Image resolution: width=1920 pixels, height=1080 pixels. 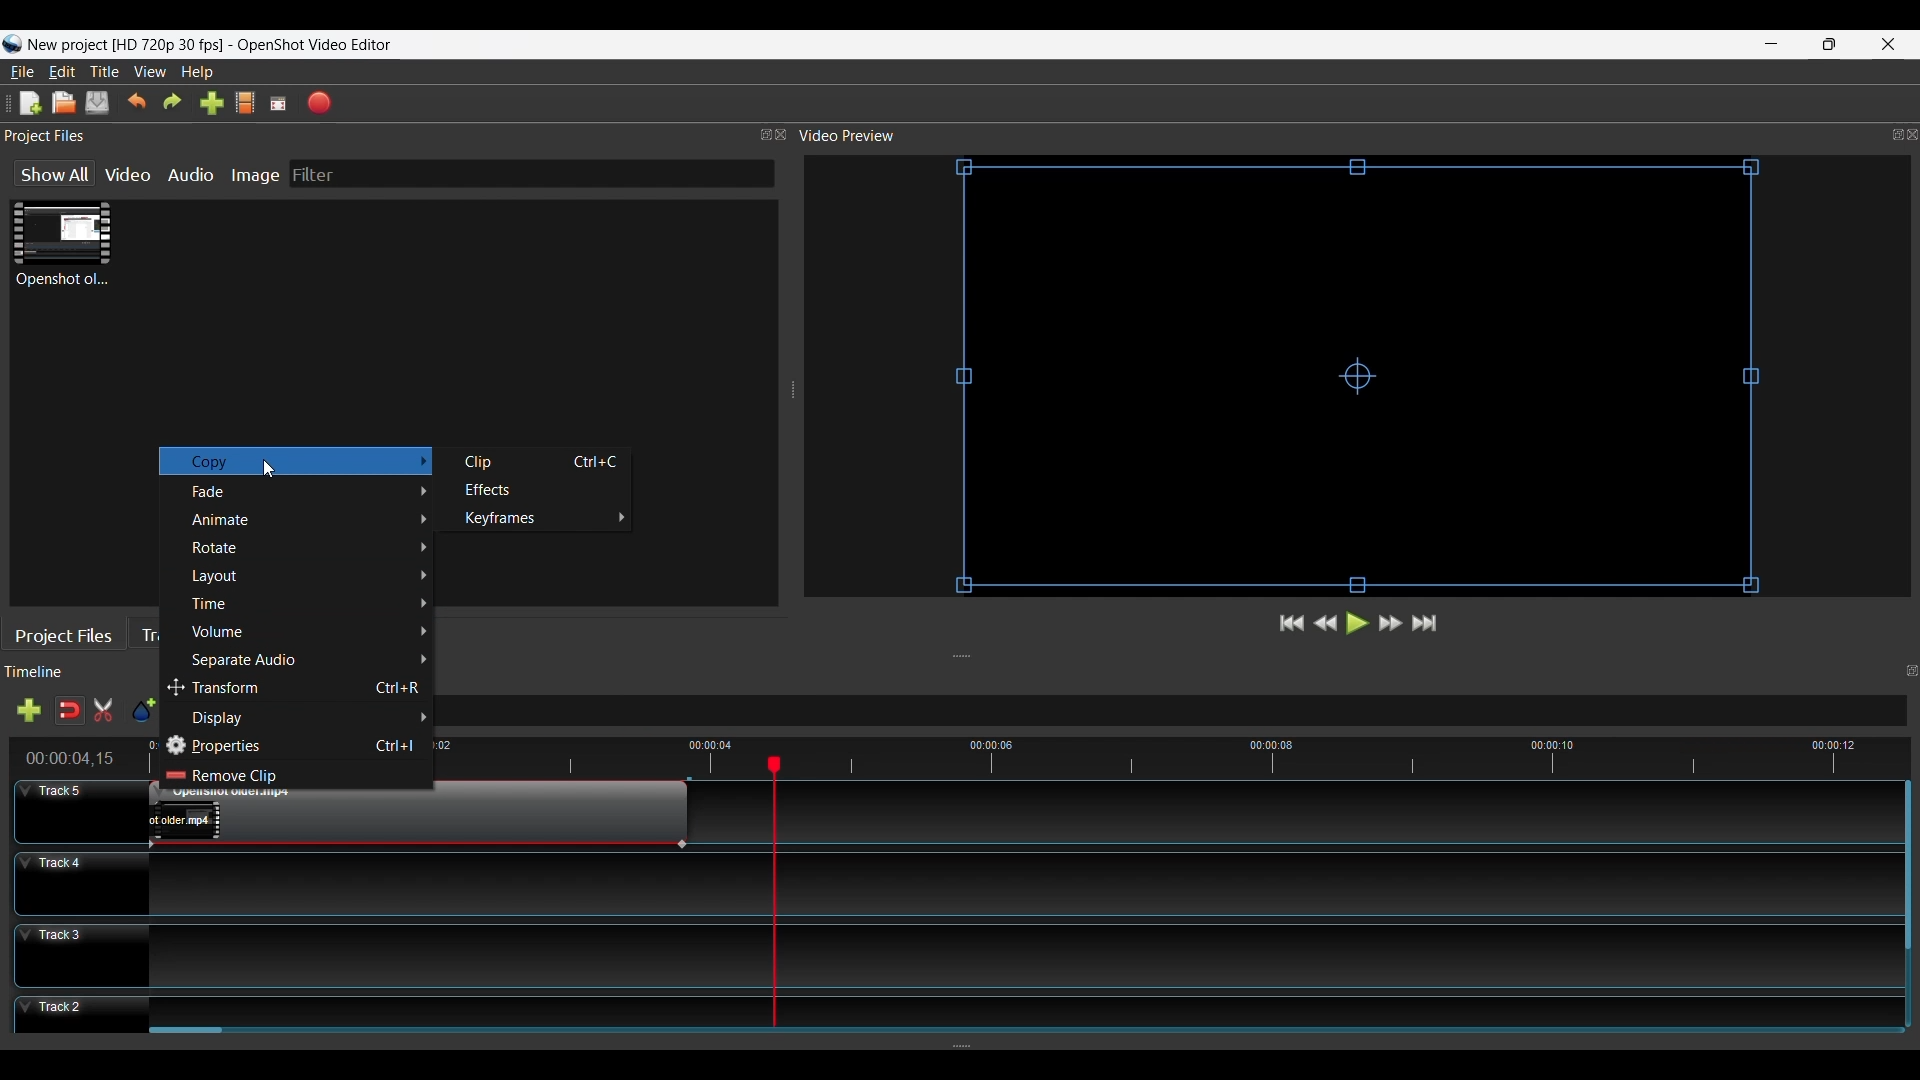 I want to click on Import Files, so click(x=211, y=106).